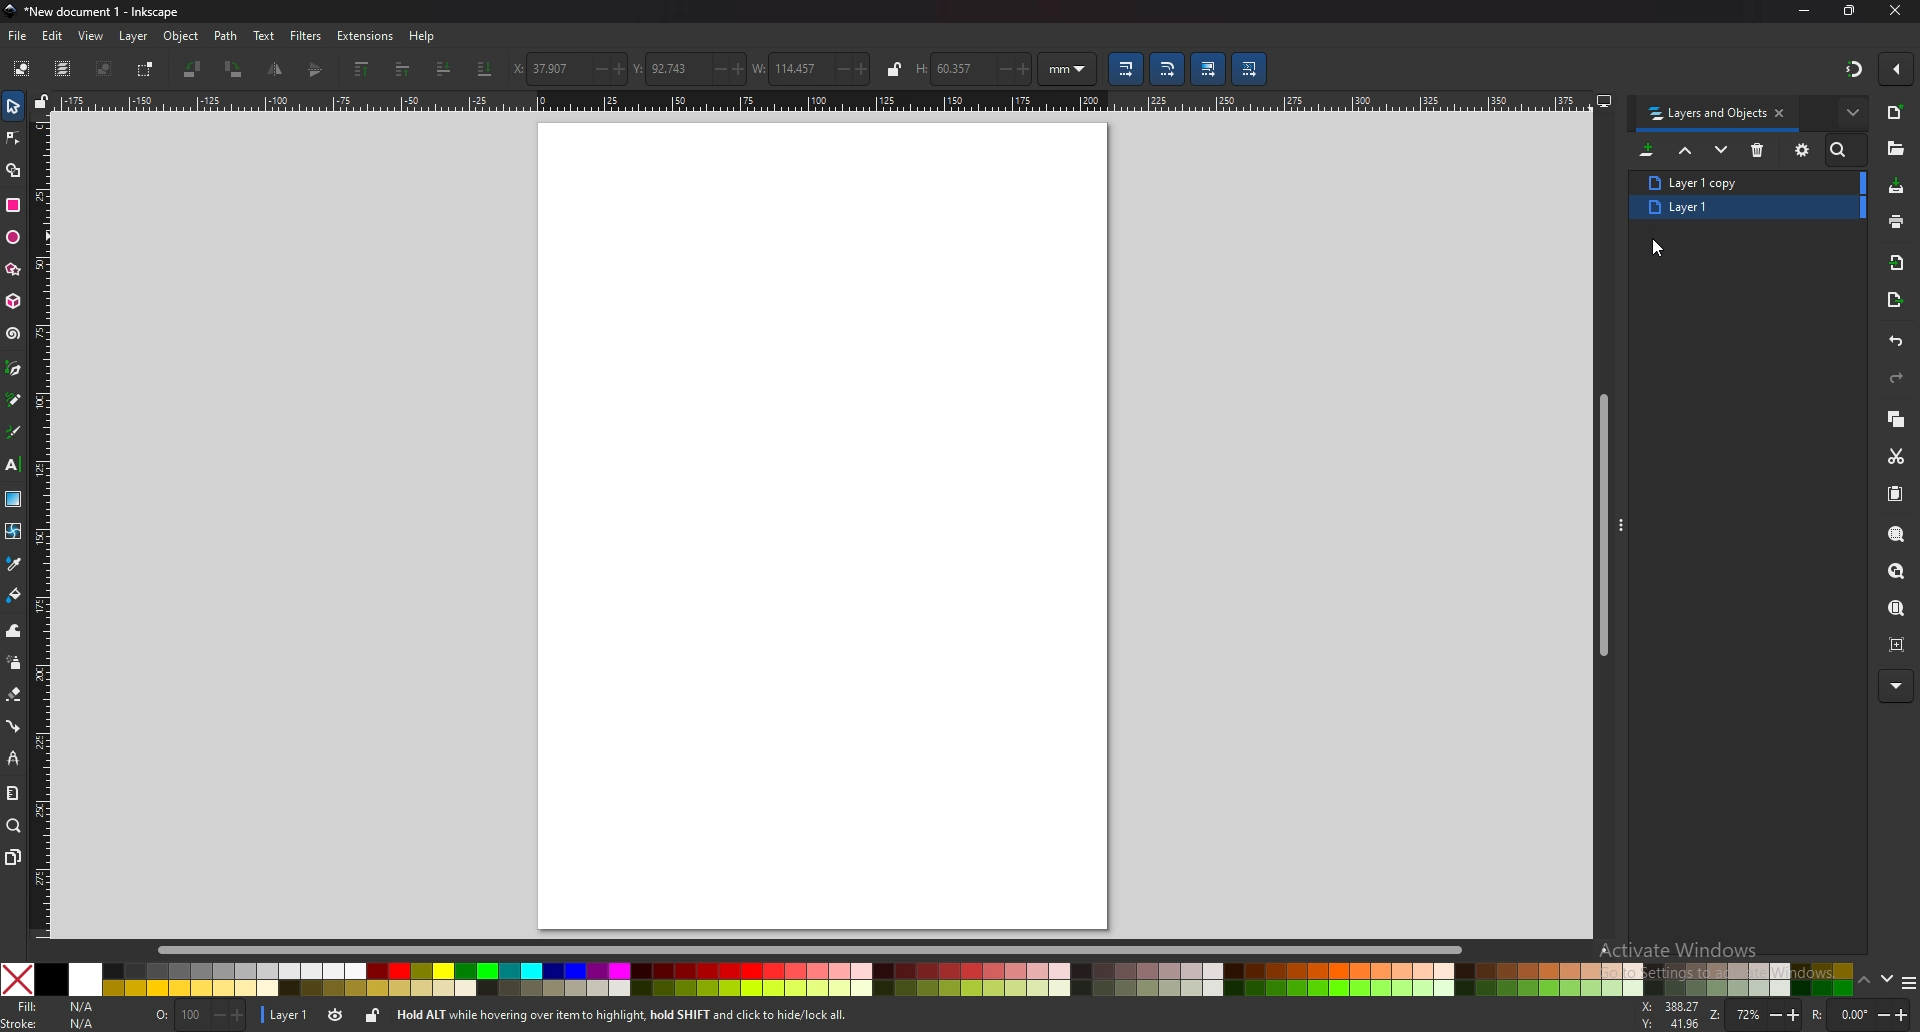  Describe the element at coordinates (1208, 69) in the screenshot. I see `move gradient` at that location.